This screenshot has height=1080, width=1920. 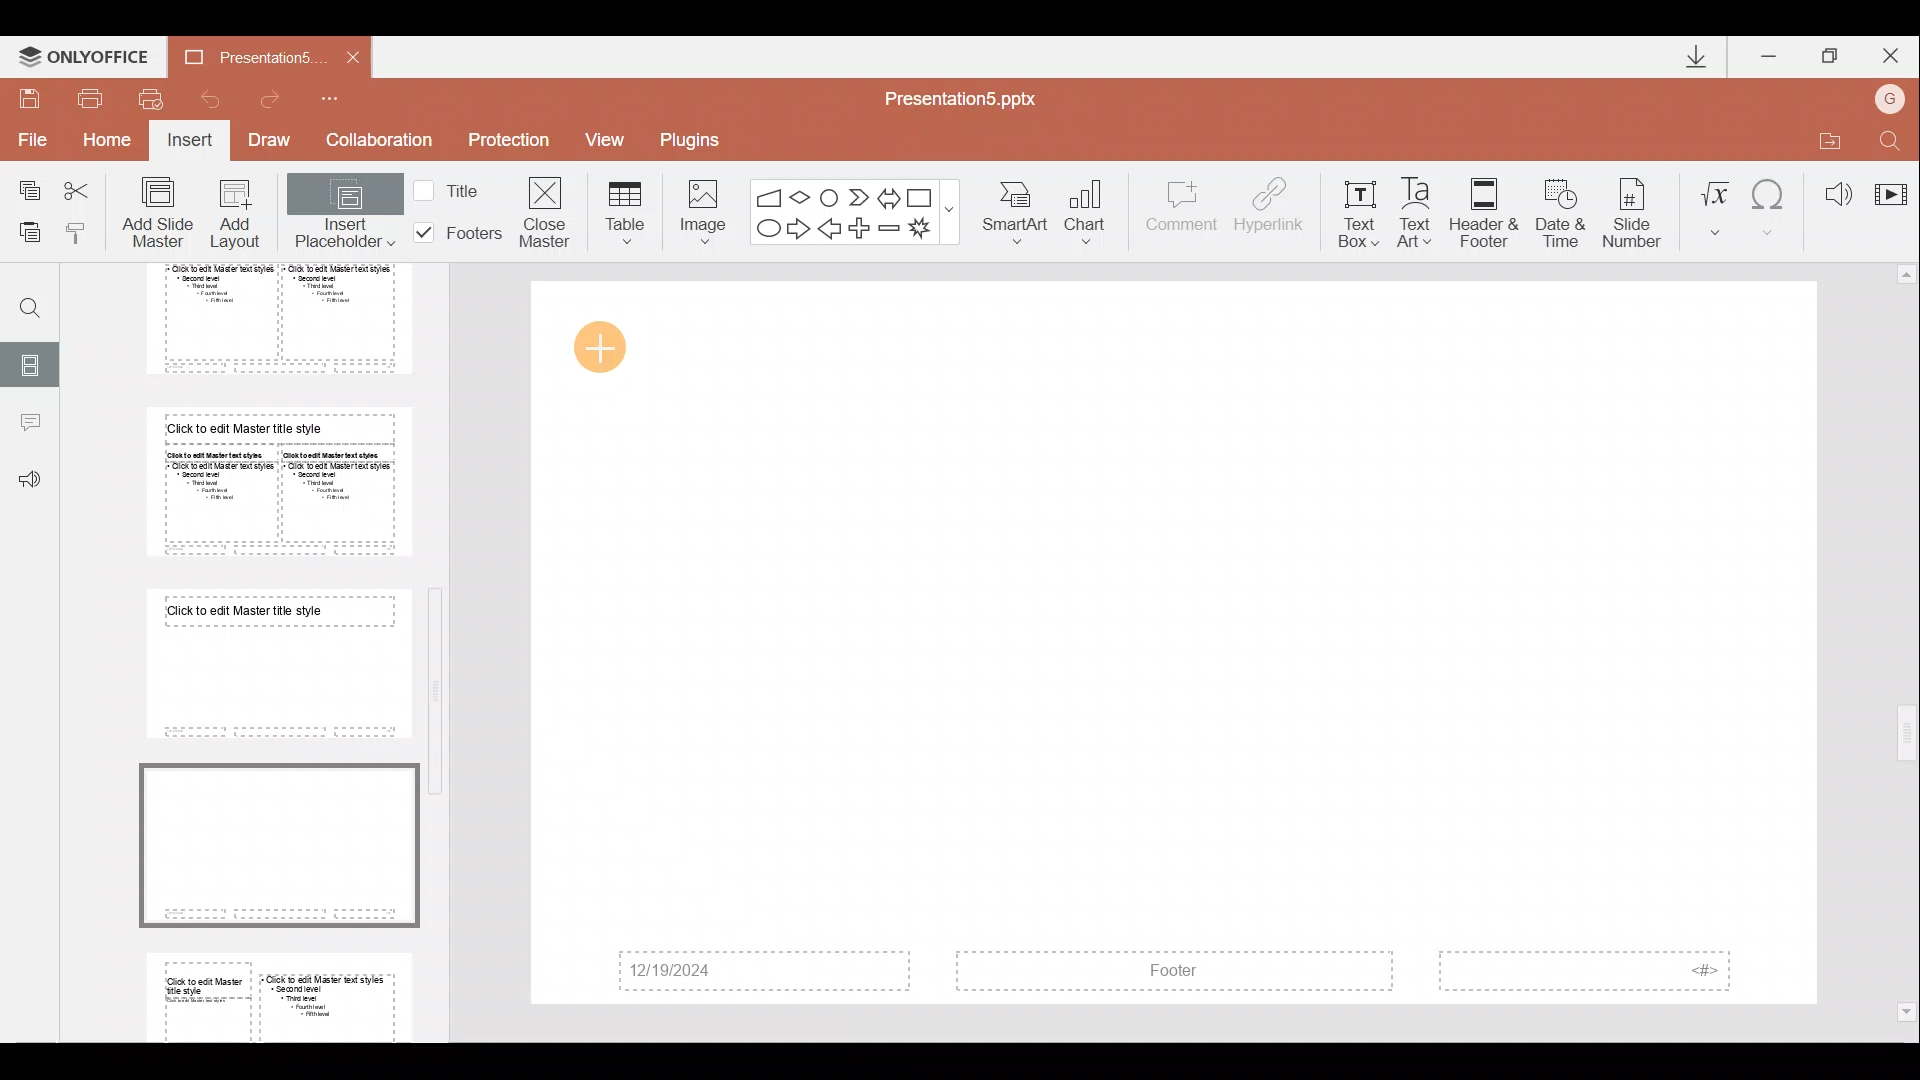 What do you see at coordinates (1894, 96) in the screenshot?
I see `Account name` at bounding box center [1894, 96].